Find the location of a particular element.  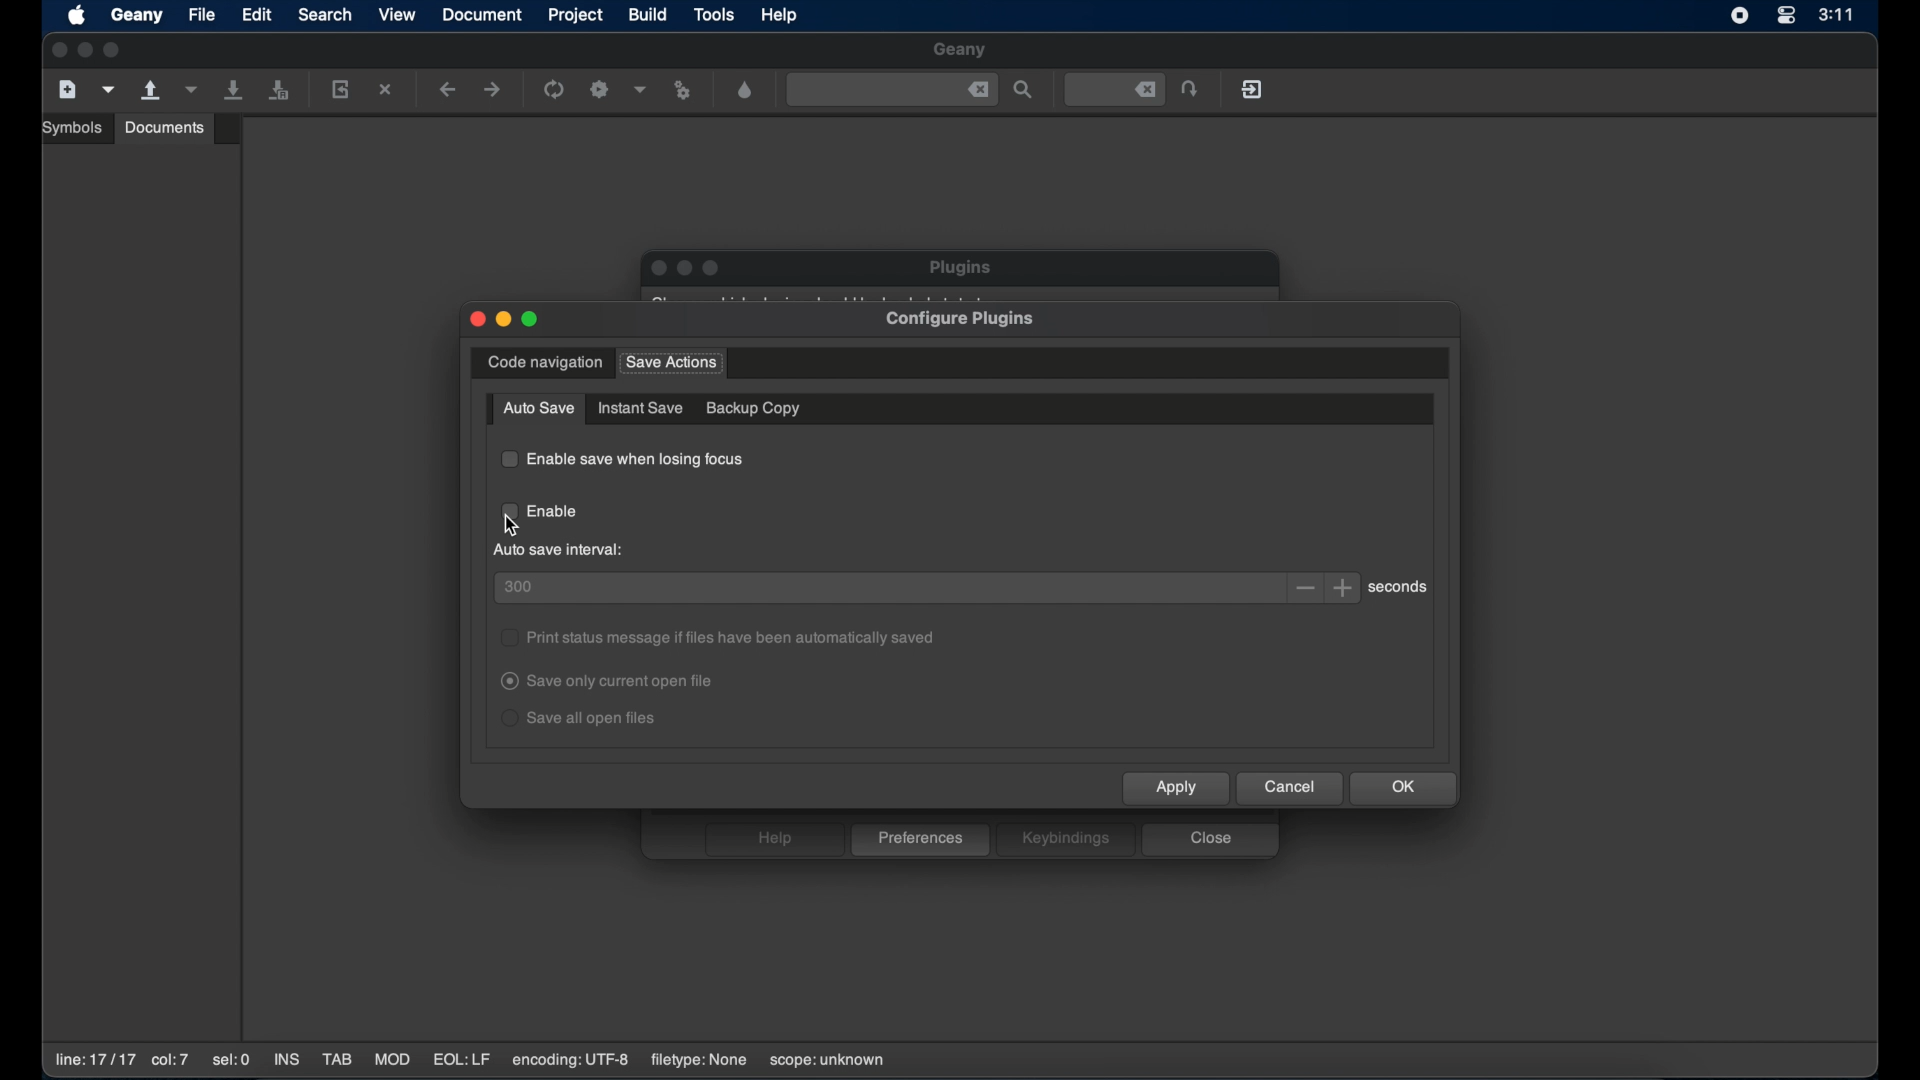

INS is located at coordinates (288, 1061).